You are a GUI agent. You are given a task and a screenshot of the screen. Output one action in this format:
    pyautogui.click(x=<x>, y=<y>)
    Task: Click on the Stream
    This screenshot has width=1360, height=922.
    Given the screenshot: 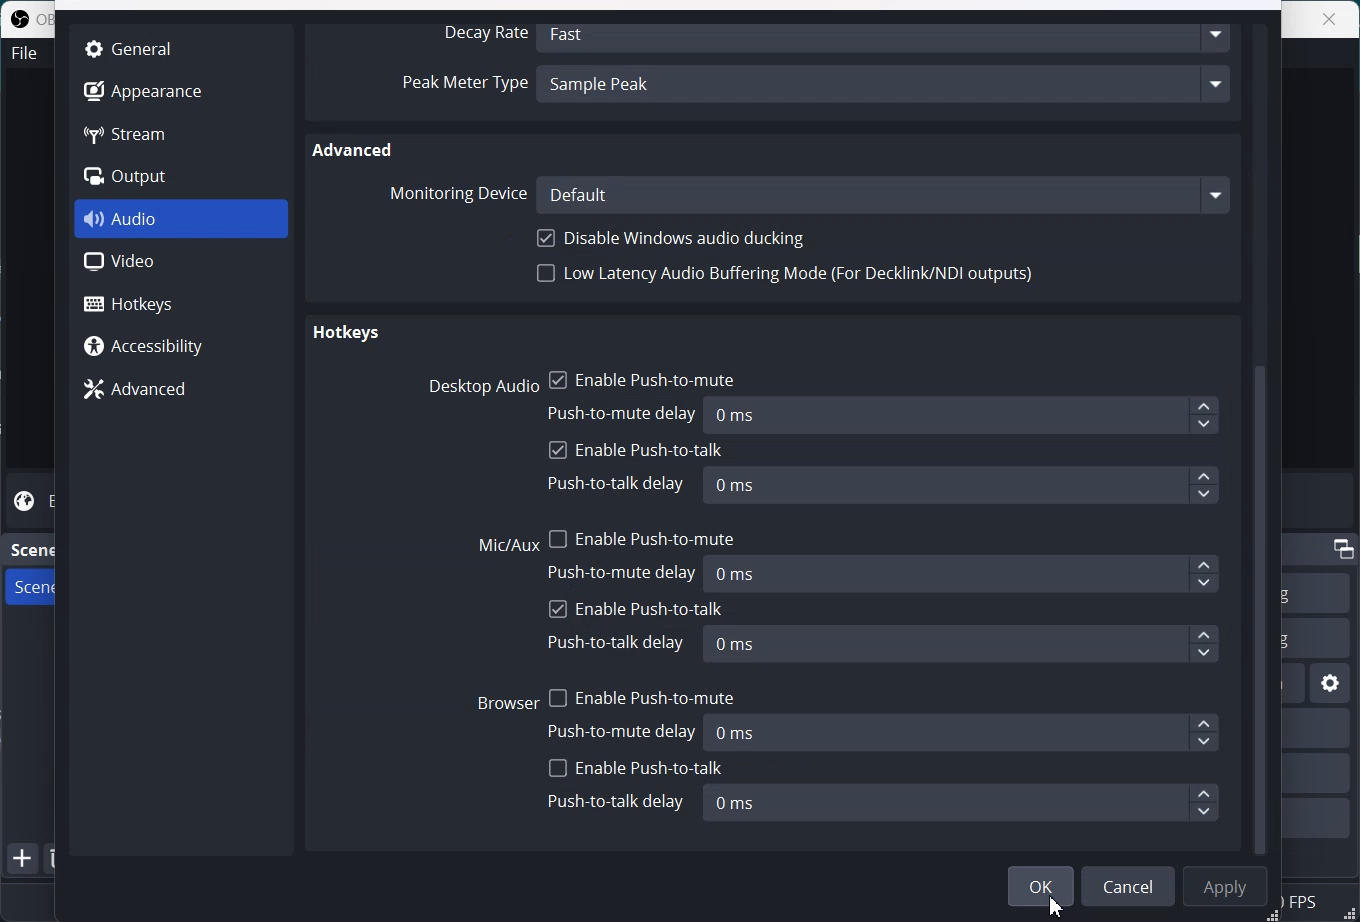 What is the action you would take?
    pyautogui.click(x=142, y=133)
    